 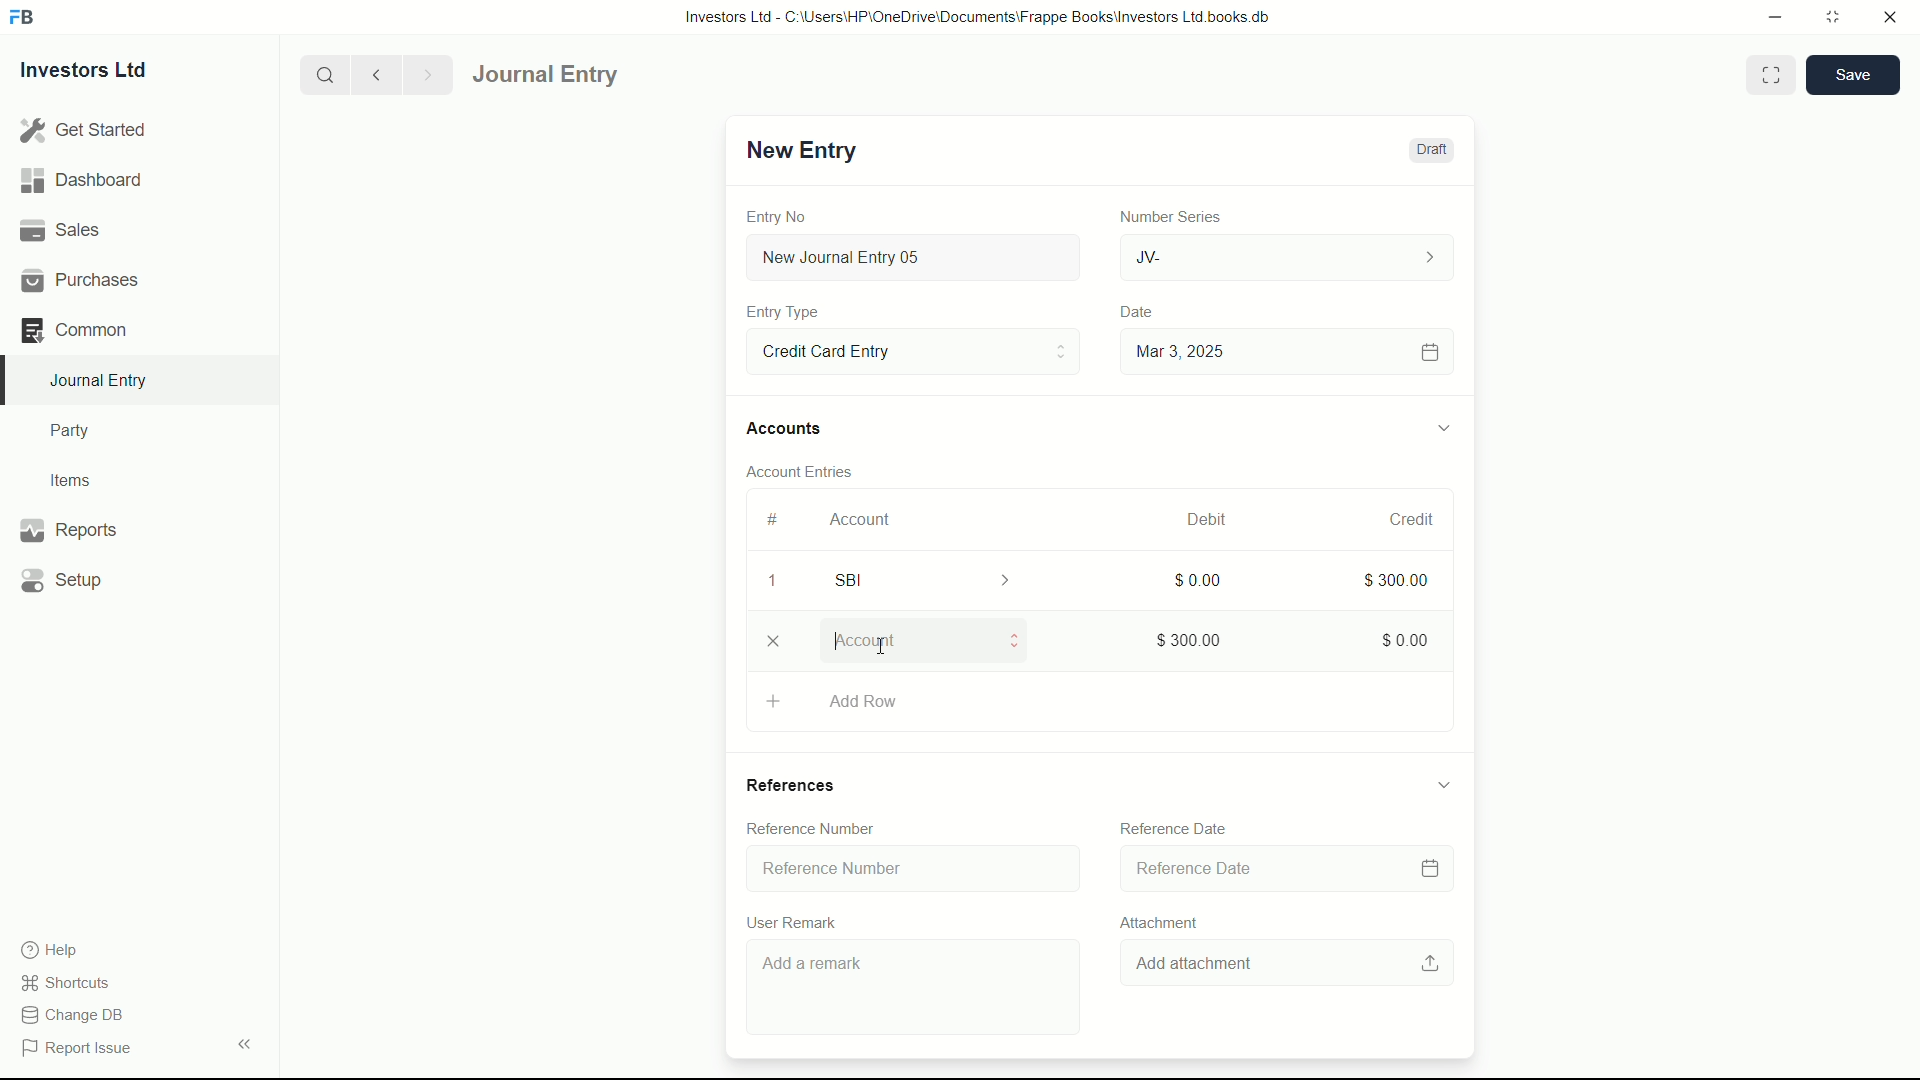 What do you see at coordinates (1098, 704) in the screenshot?
I see `Add Row` at bounding box center [1098, 704].